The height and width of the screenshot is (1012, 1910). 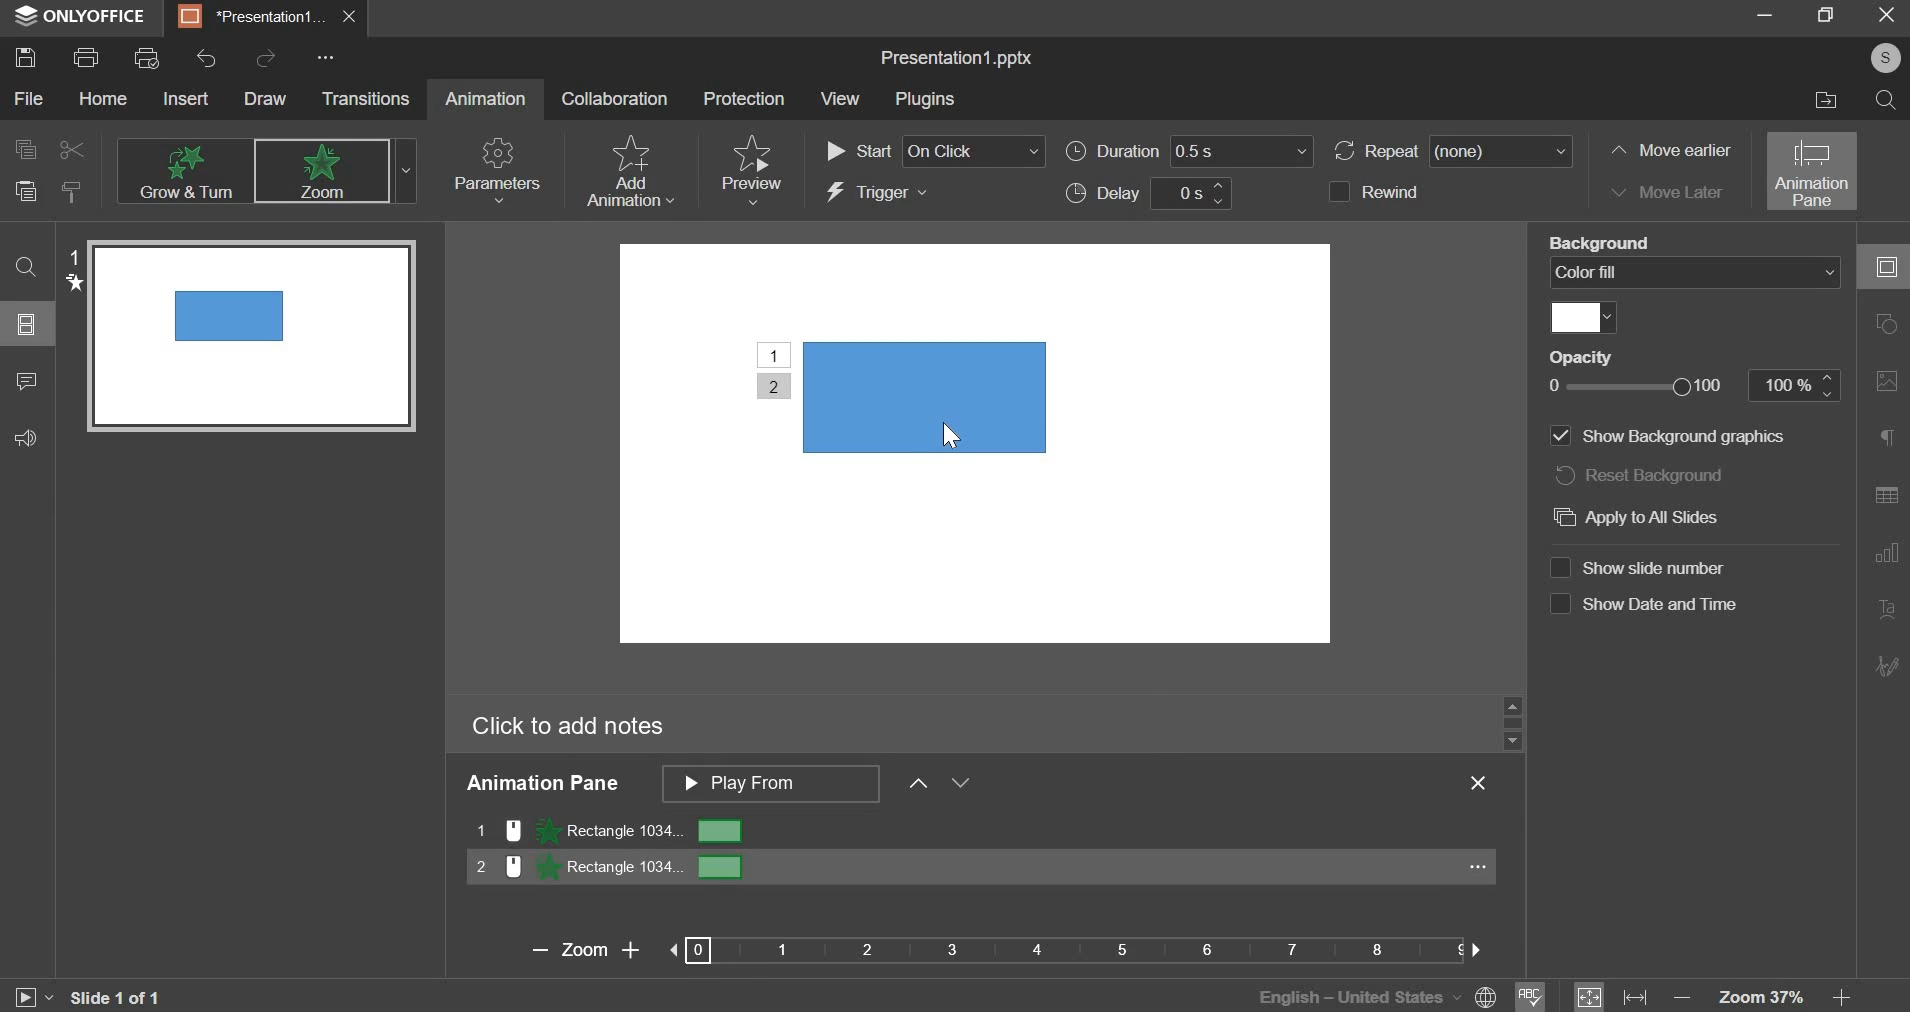 I want to click on file, so click(x=28, y=98).